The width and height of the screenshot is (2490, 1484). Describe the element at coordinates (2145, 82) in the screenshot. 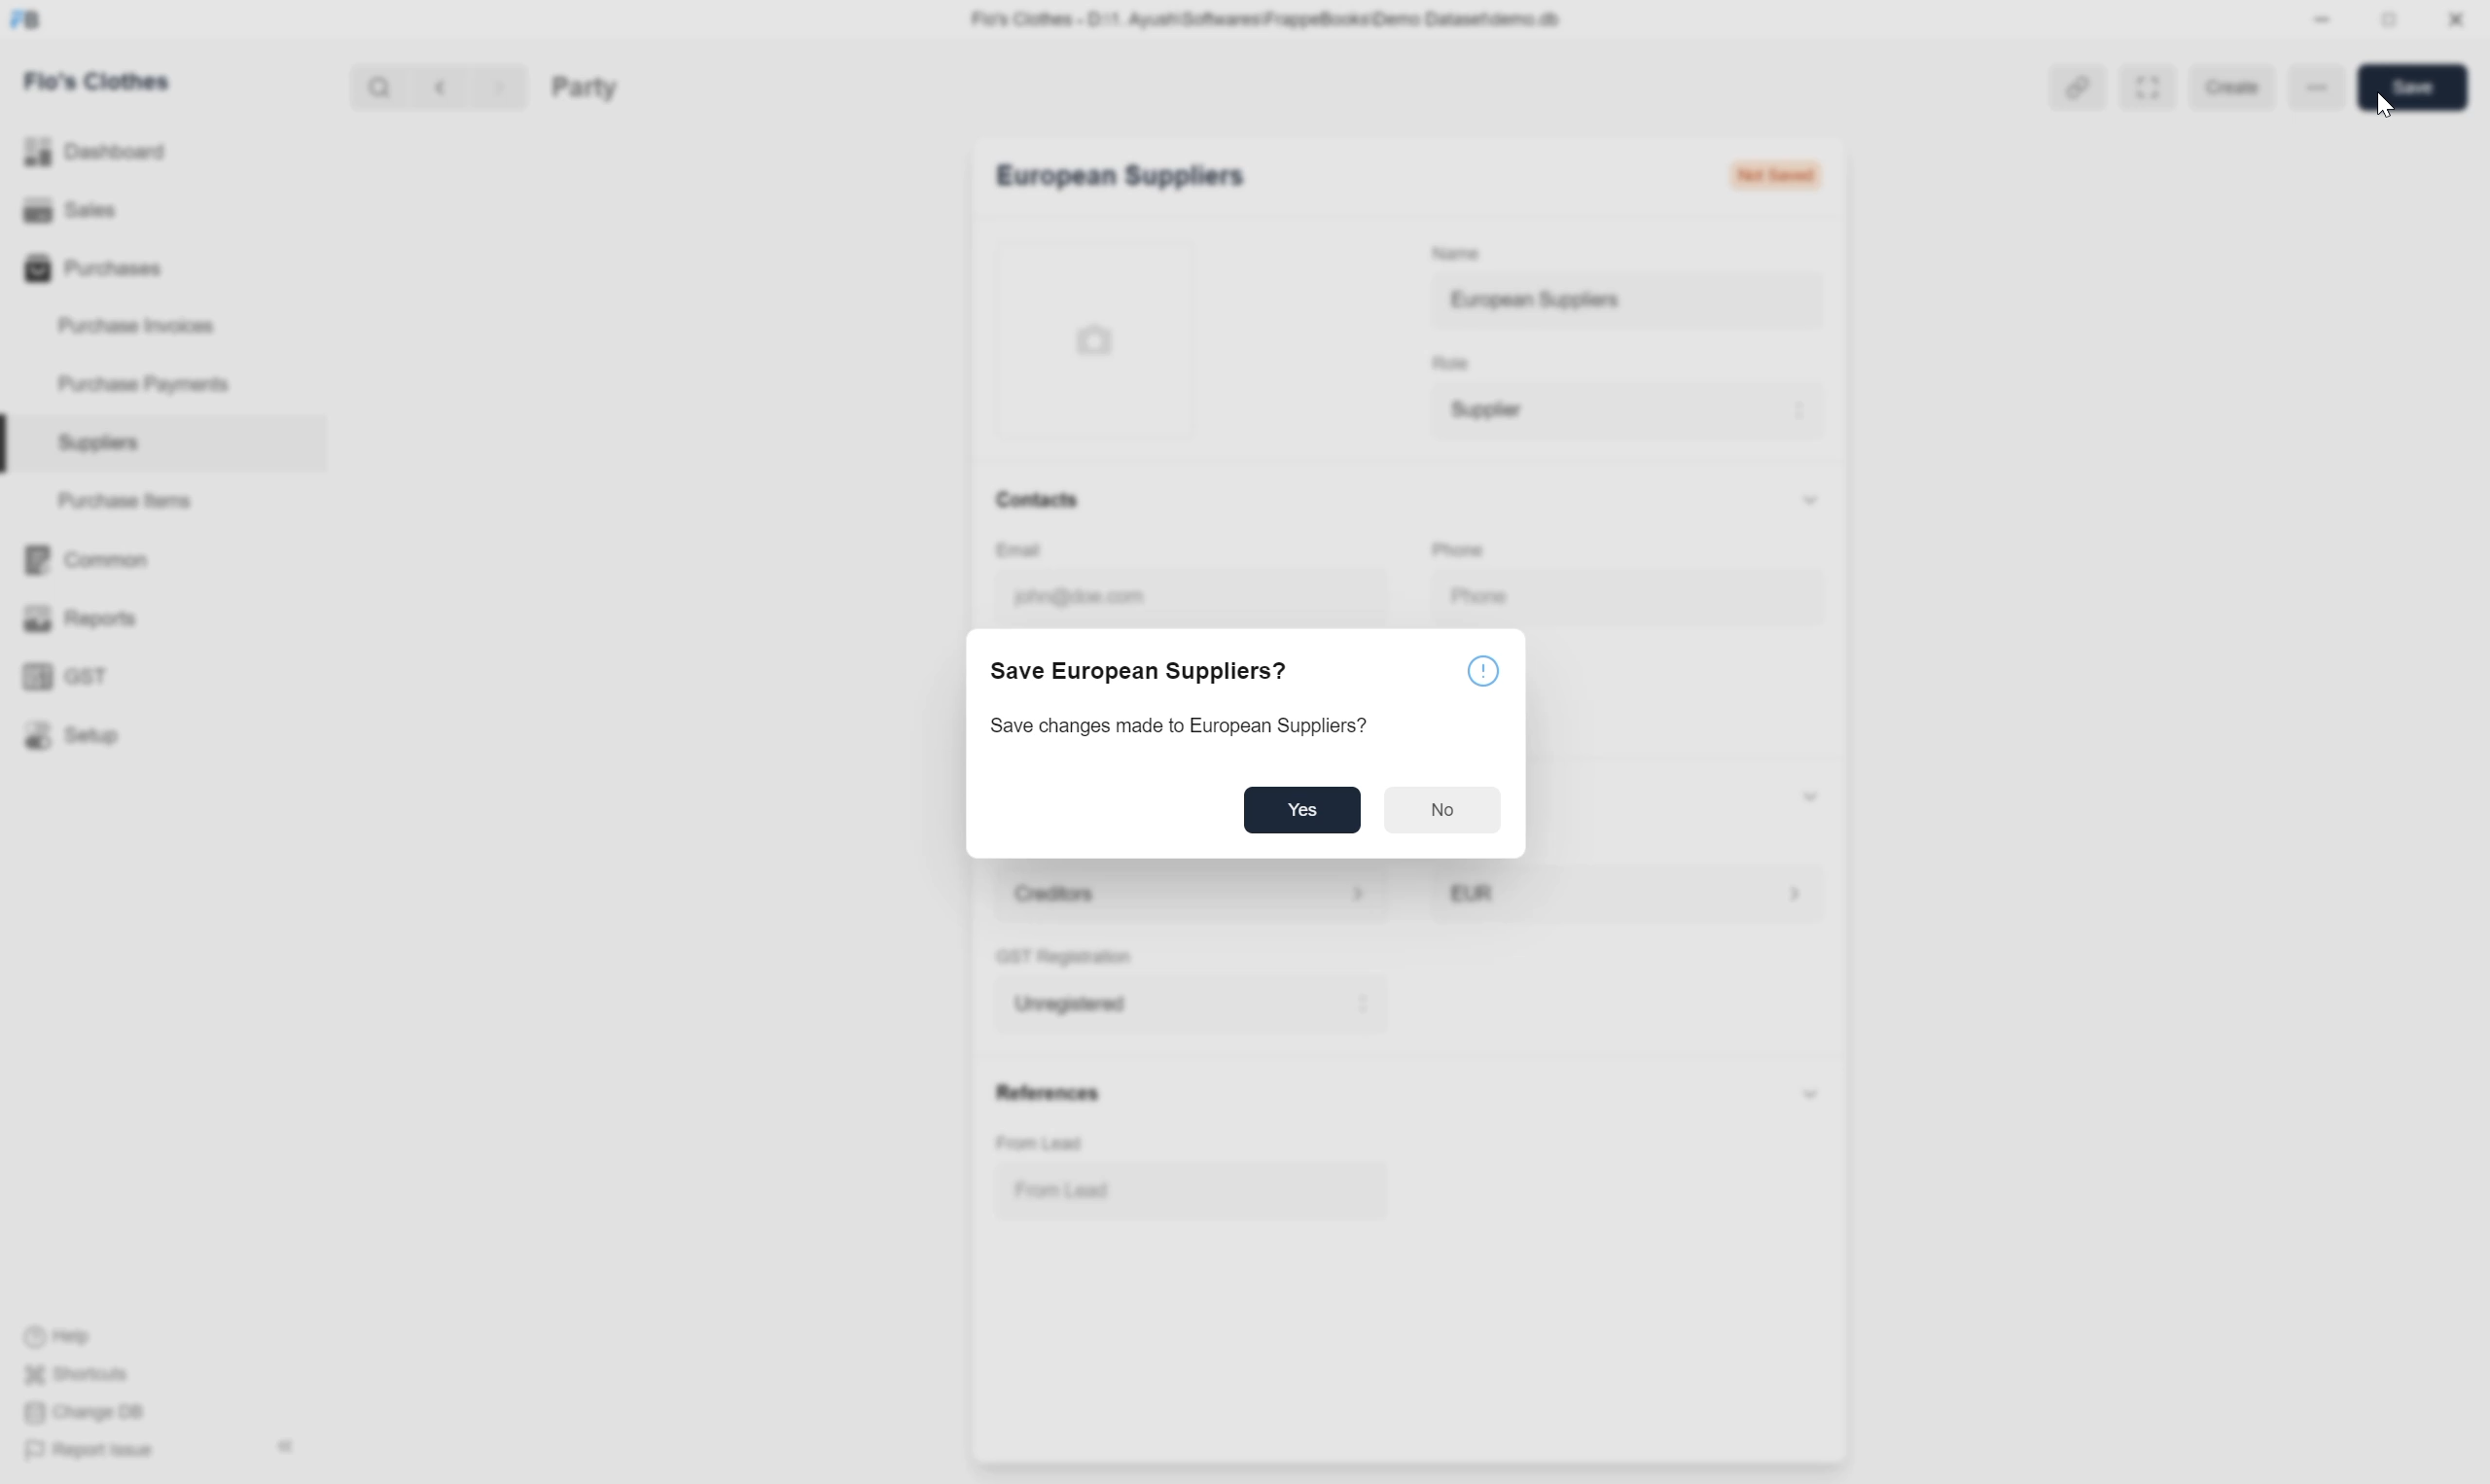

I see `Expand` at that location.